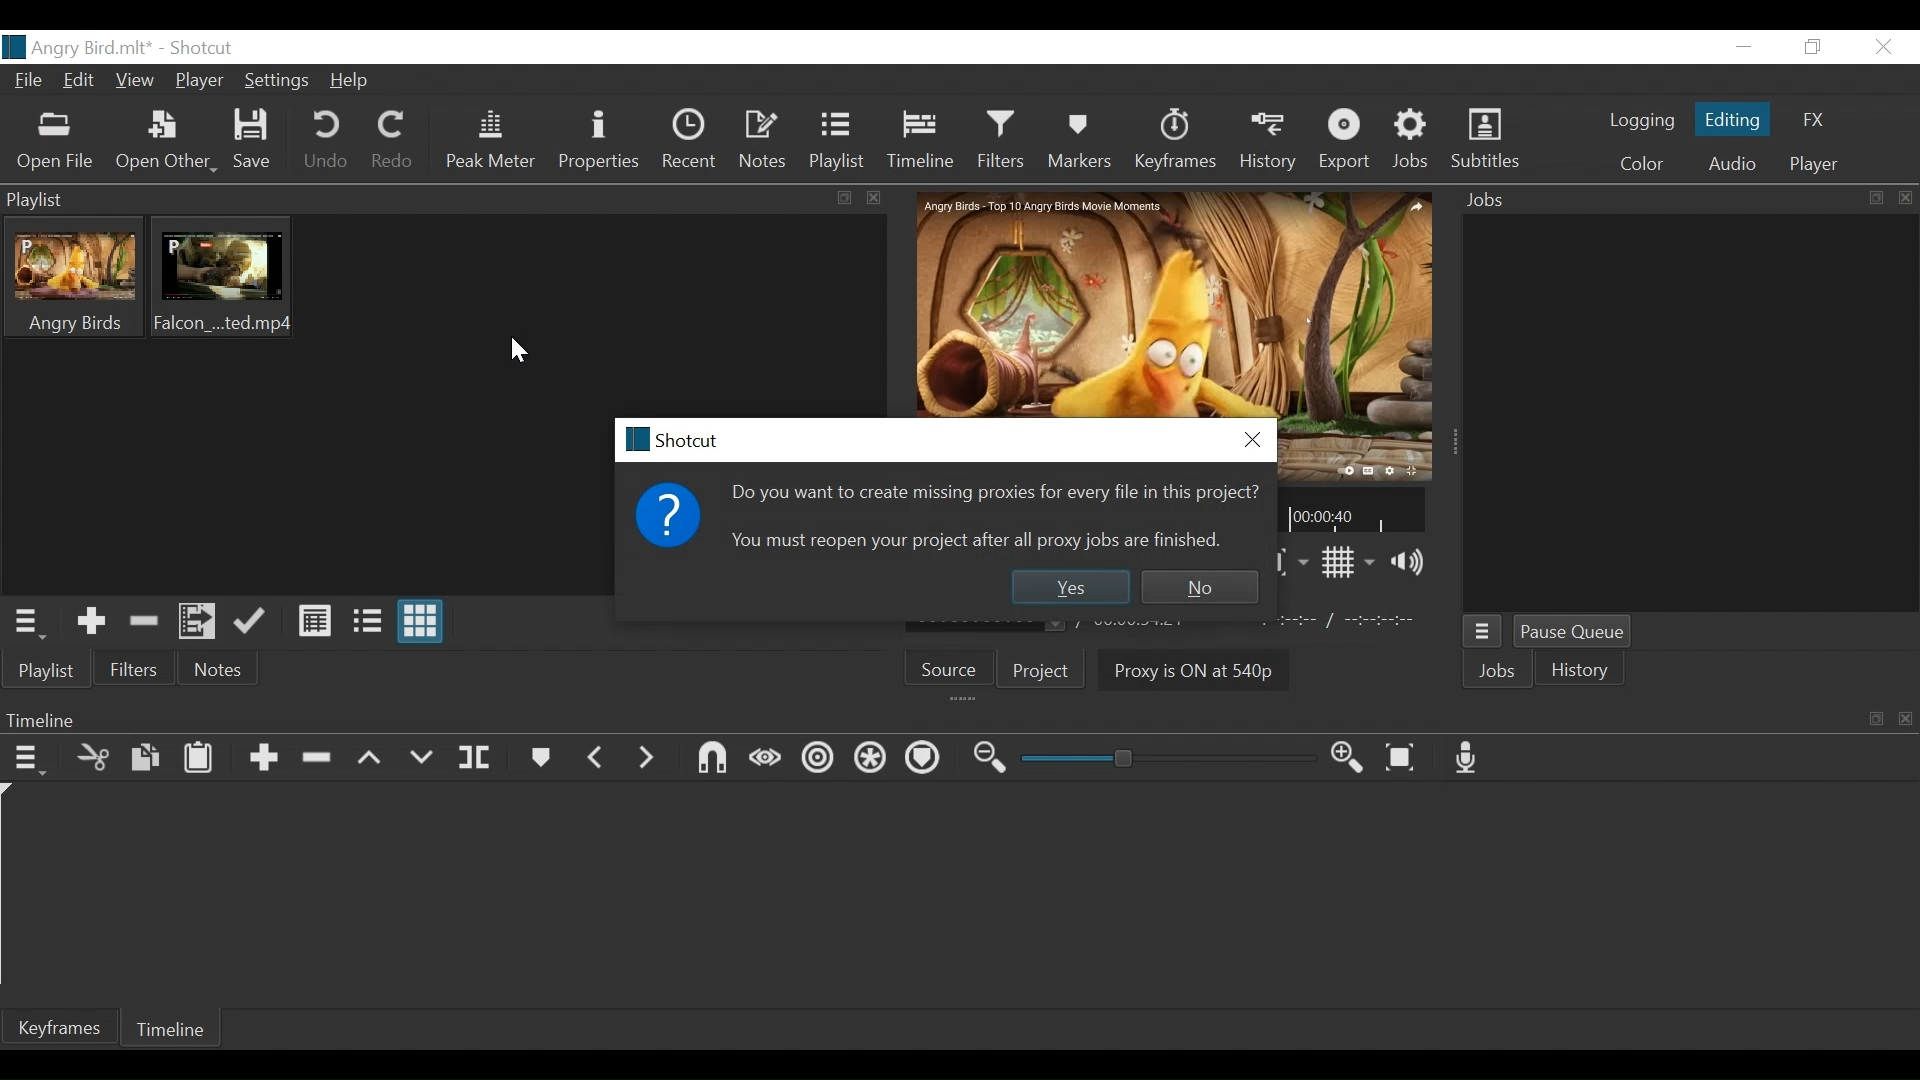 This screenshot has width=1920, height=1080. Describe the element at coordinates (707, 758) in the screenshot. I see `Snap` at that location.